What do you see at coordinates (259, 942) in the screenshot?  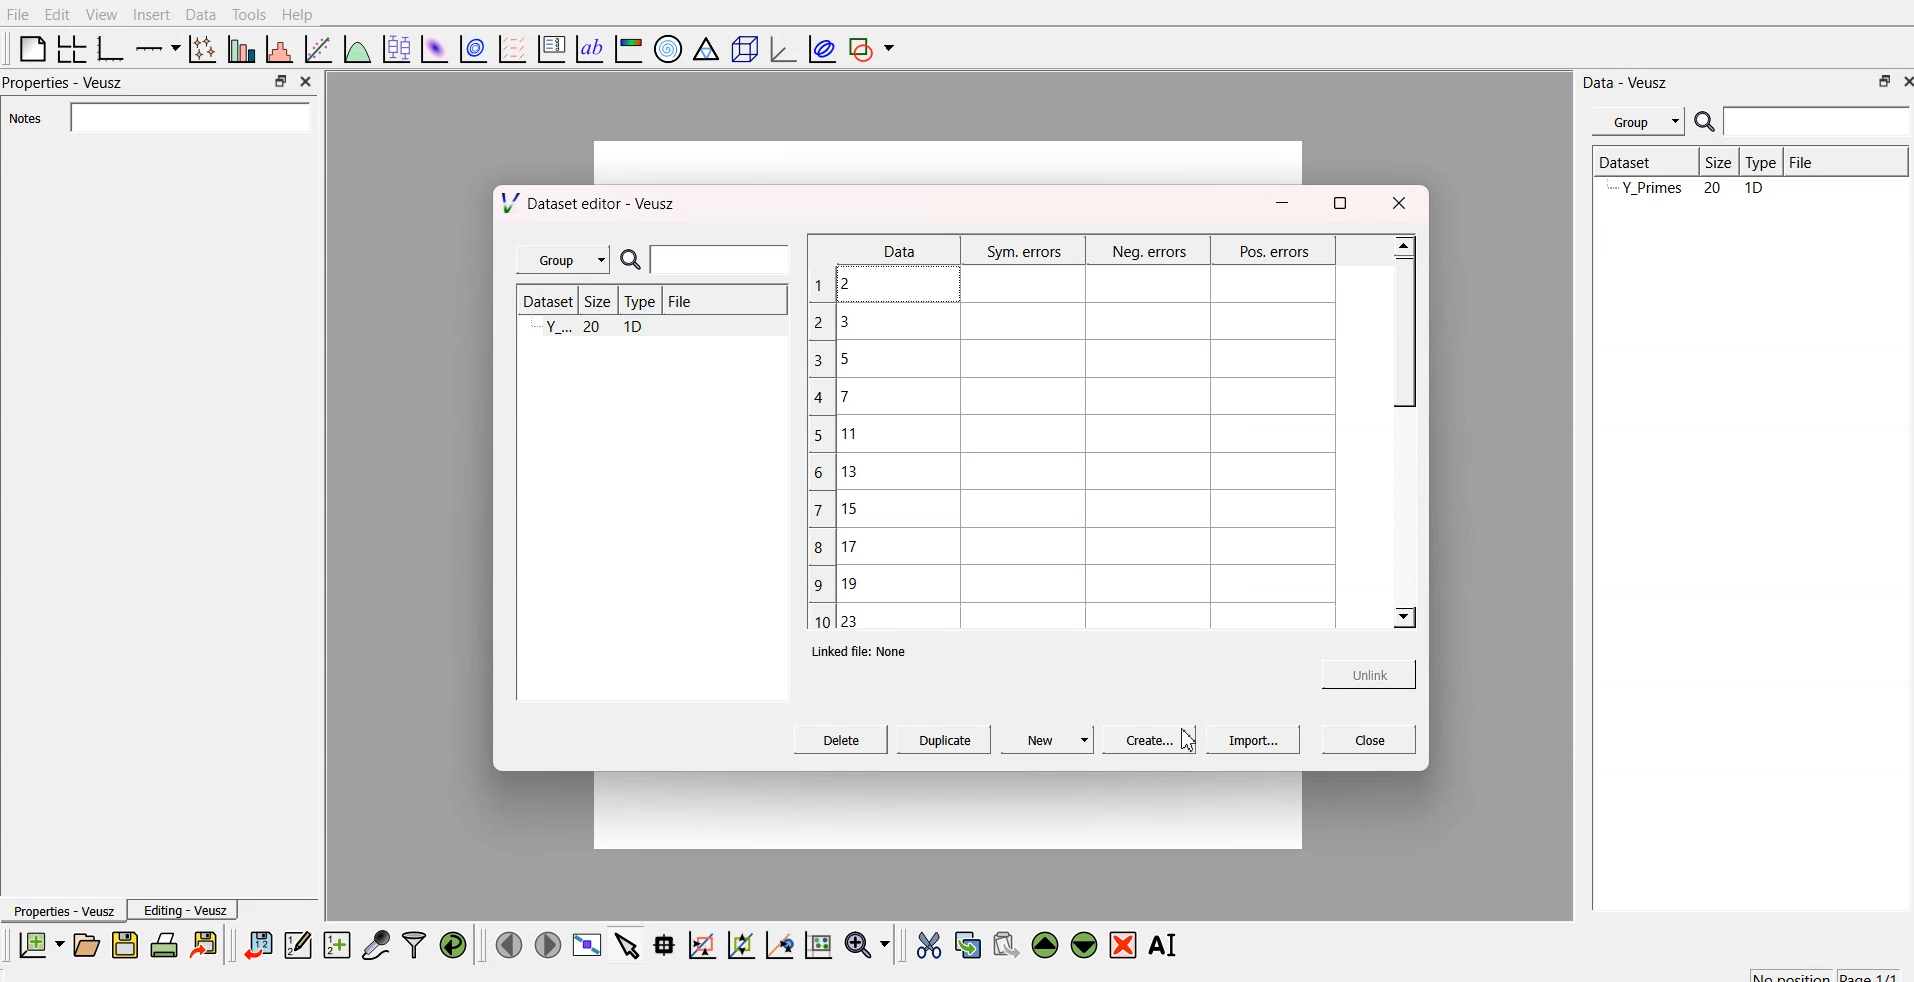 I see `import data` at bounding box center [259, 942].